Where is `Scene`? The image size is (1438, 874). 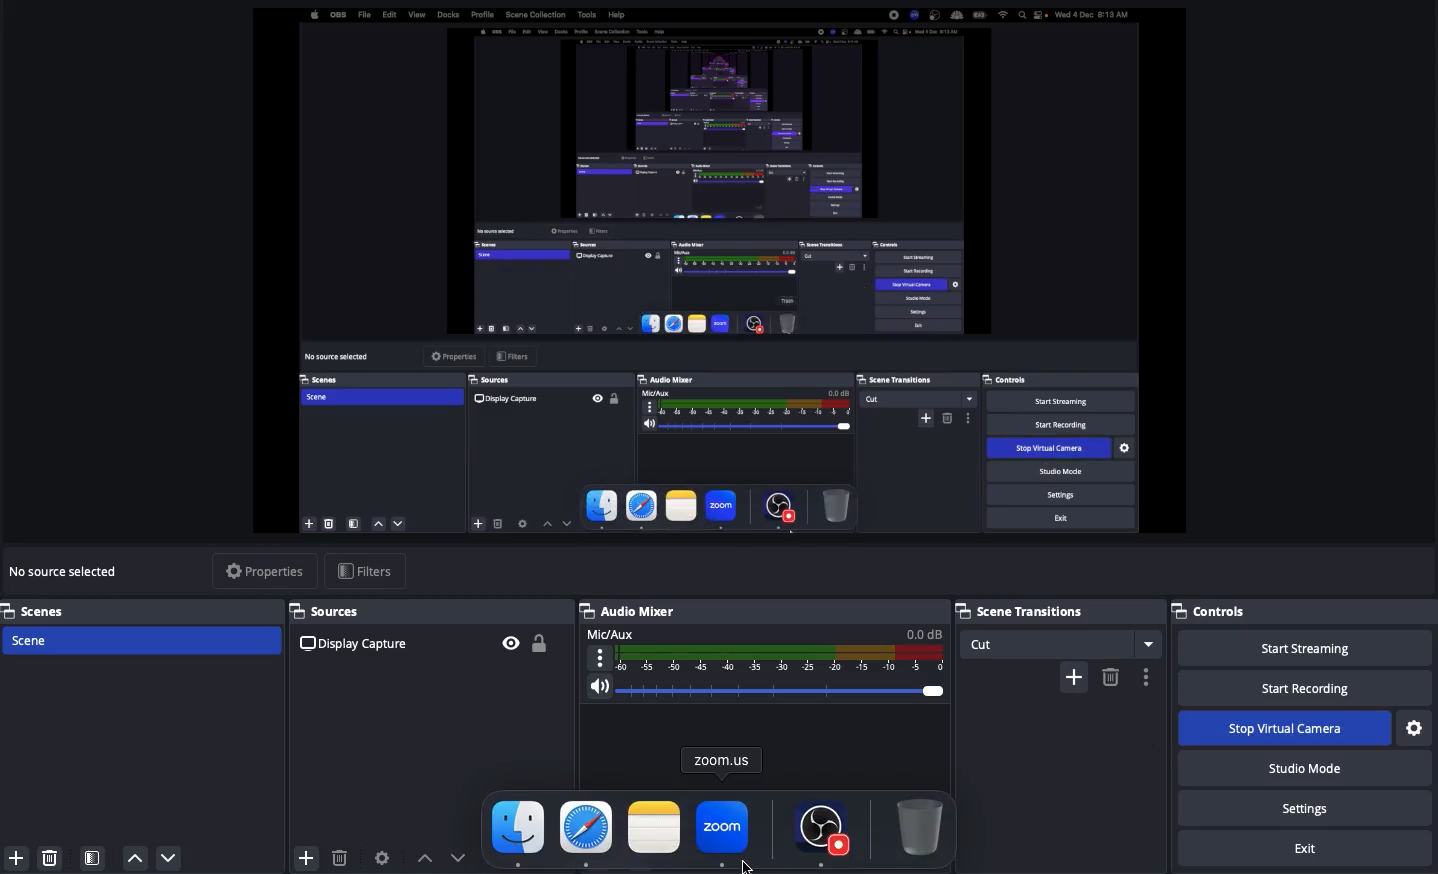 Scene is located at coordinates (30, 638).